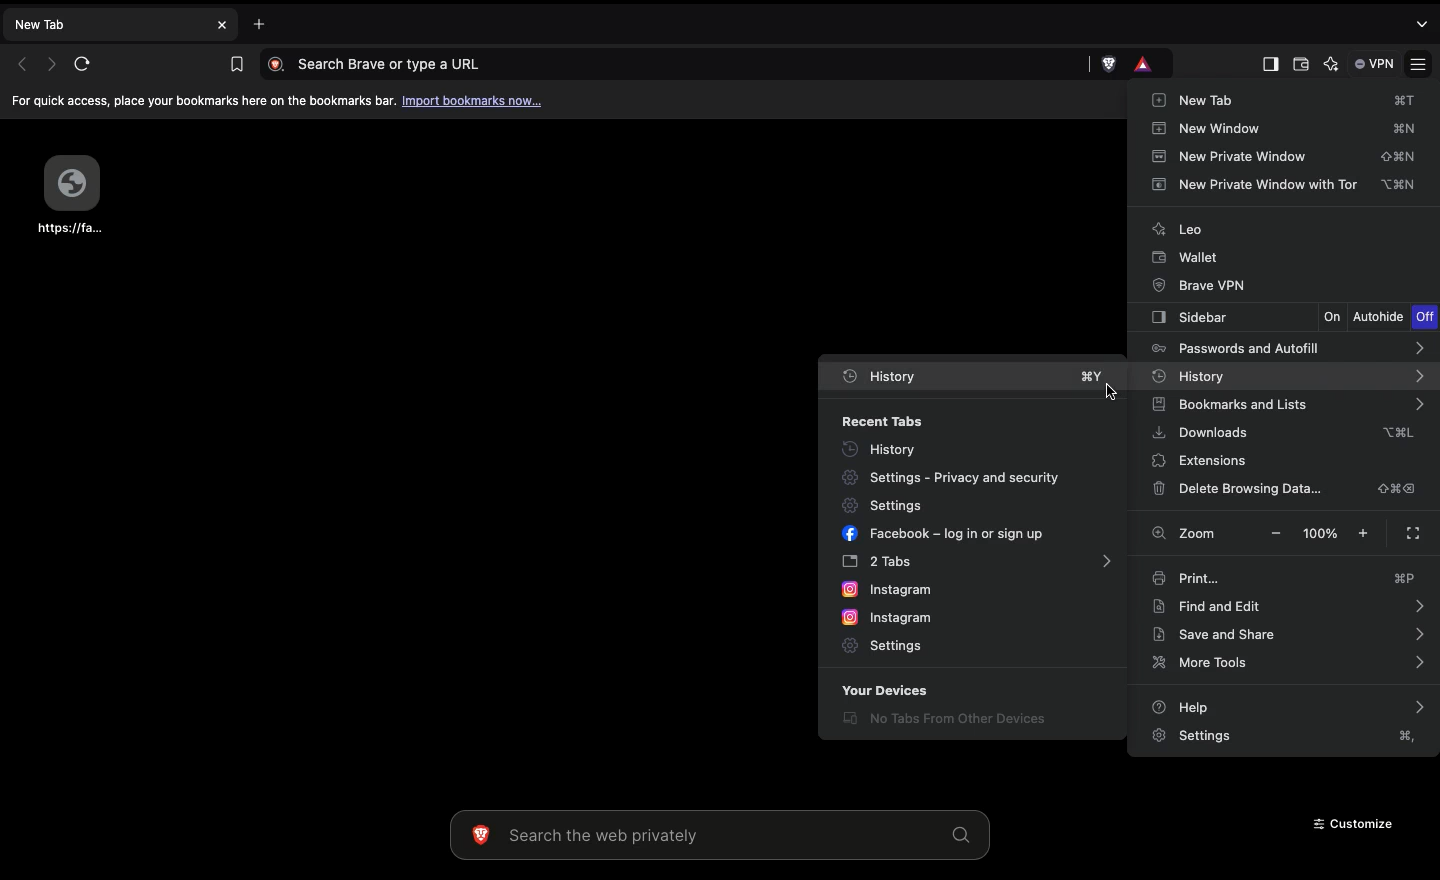 The image size is (1440, 880). What do you see at coordinates (671, 64) in the screenshot?
I see `Search Brave` at bounding box center [671, 64].